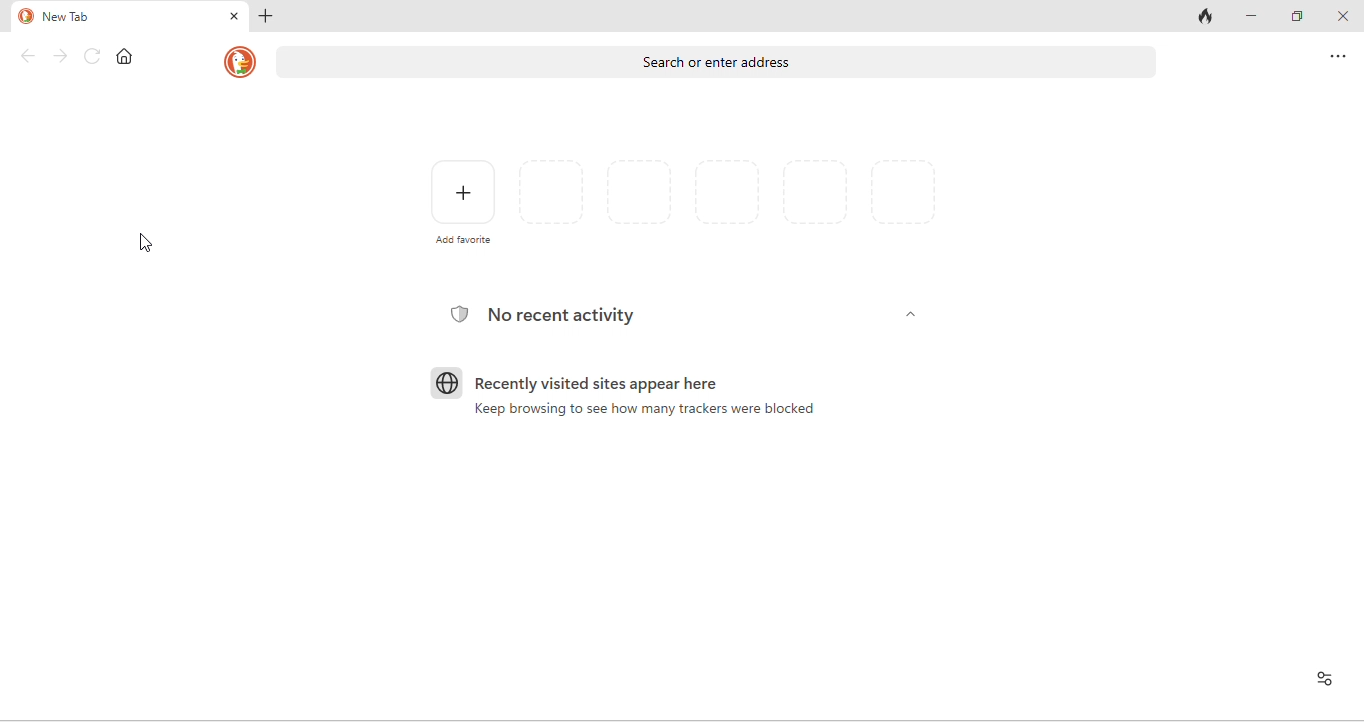 This screenshot has height=722, width=1364. What do you see at coordinates (1250, 15) in the screenshot?
I see `minimize` at bounding box center [1250, 15].